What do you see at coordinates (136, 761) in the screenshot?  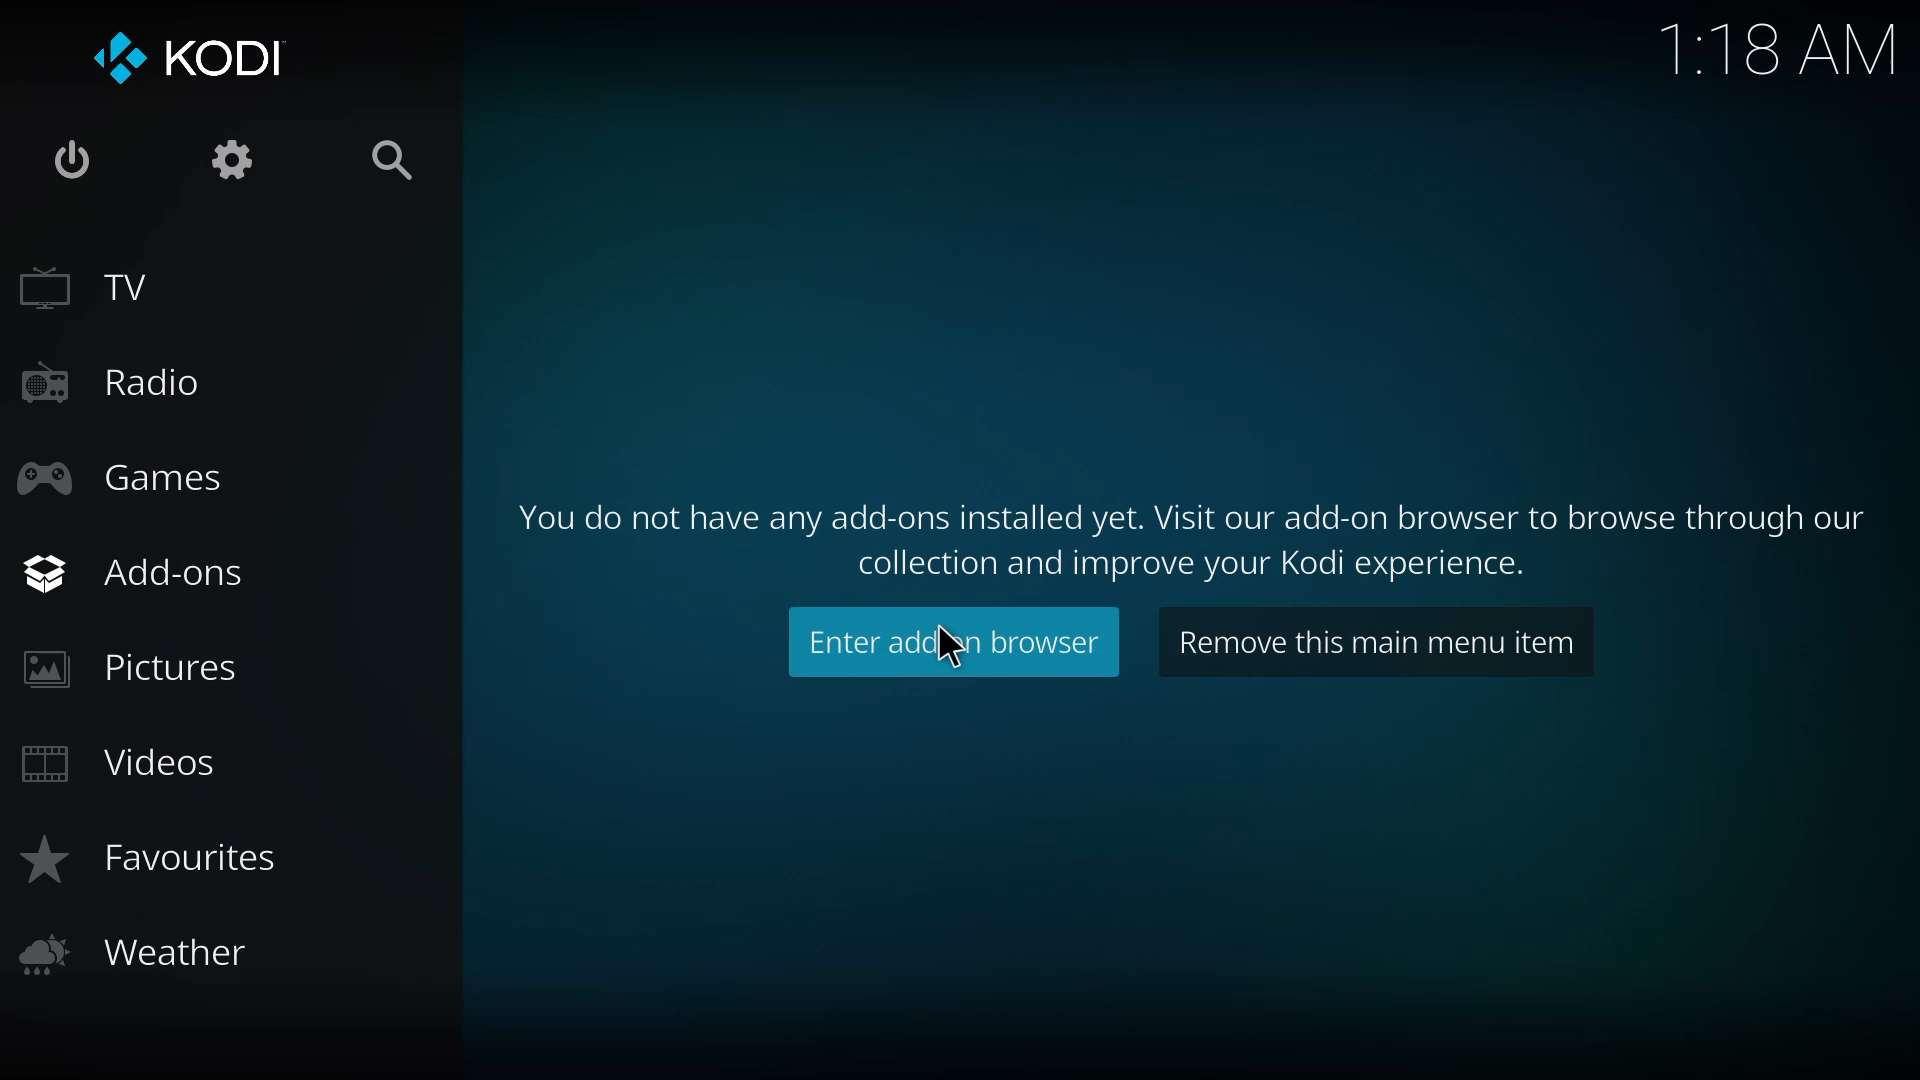 I see `videos` at bounding box center [136, 761].